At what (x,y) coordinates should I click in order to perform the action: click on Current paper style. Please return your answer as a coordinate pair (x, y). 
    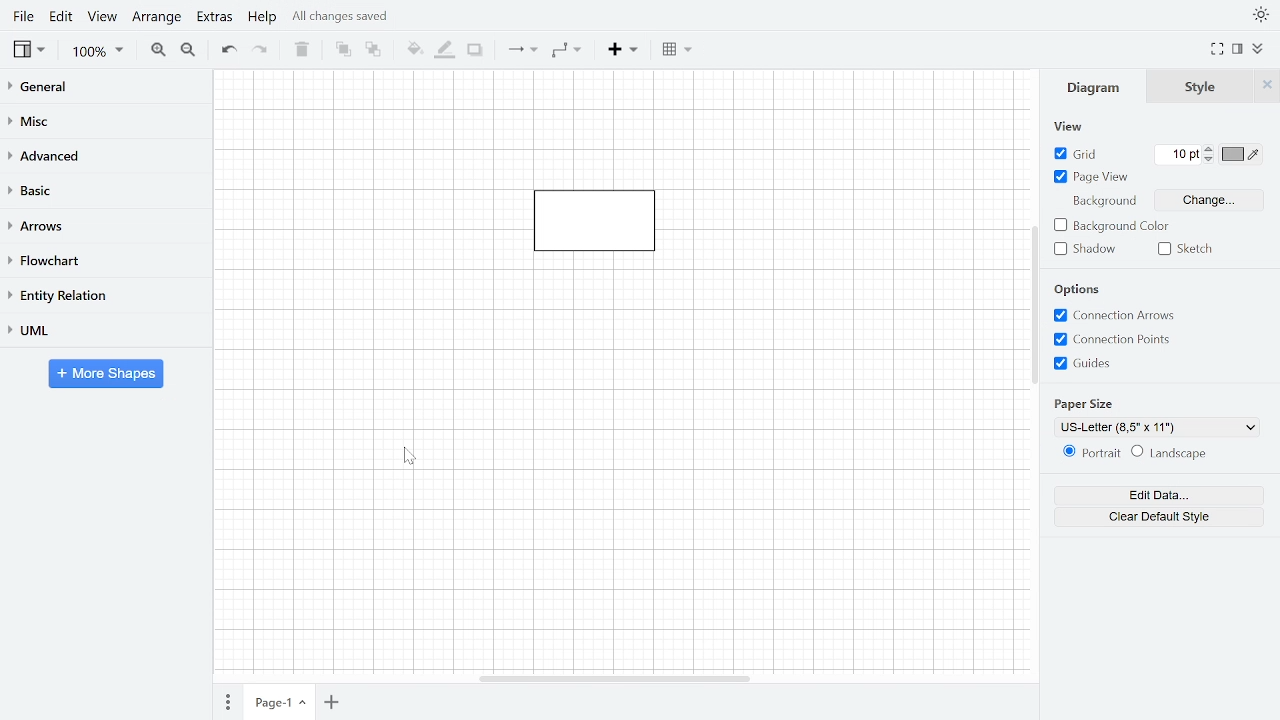
    Looking at the image, I should click on (1154, 427).